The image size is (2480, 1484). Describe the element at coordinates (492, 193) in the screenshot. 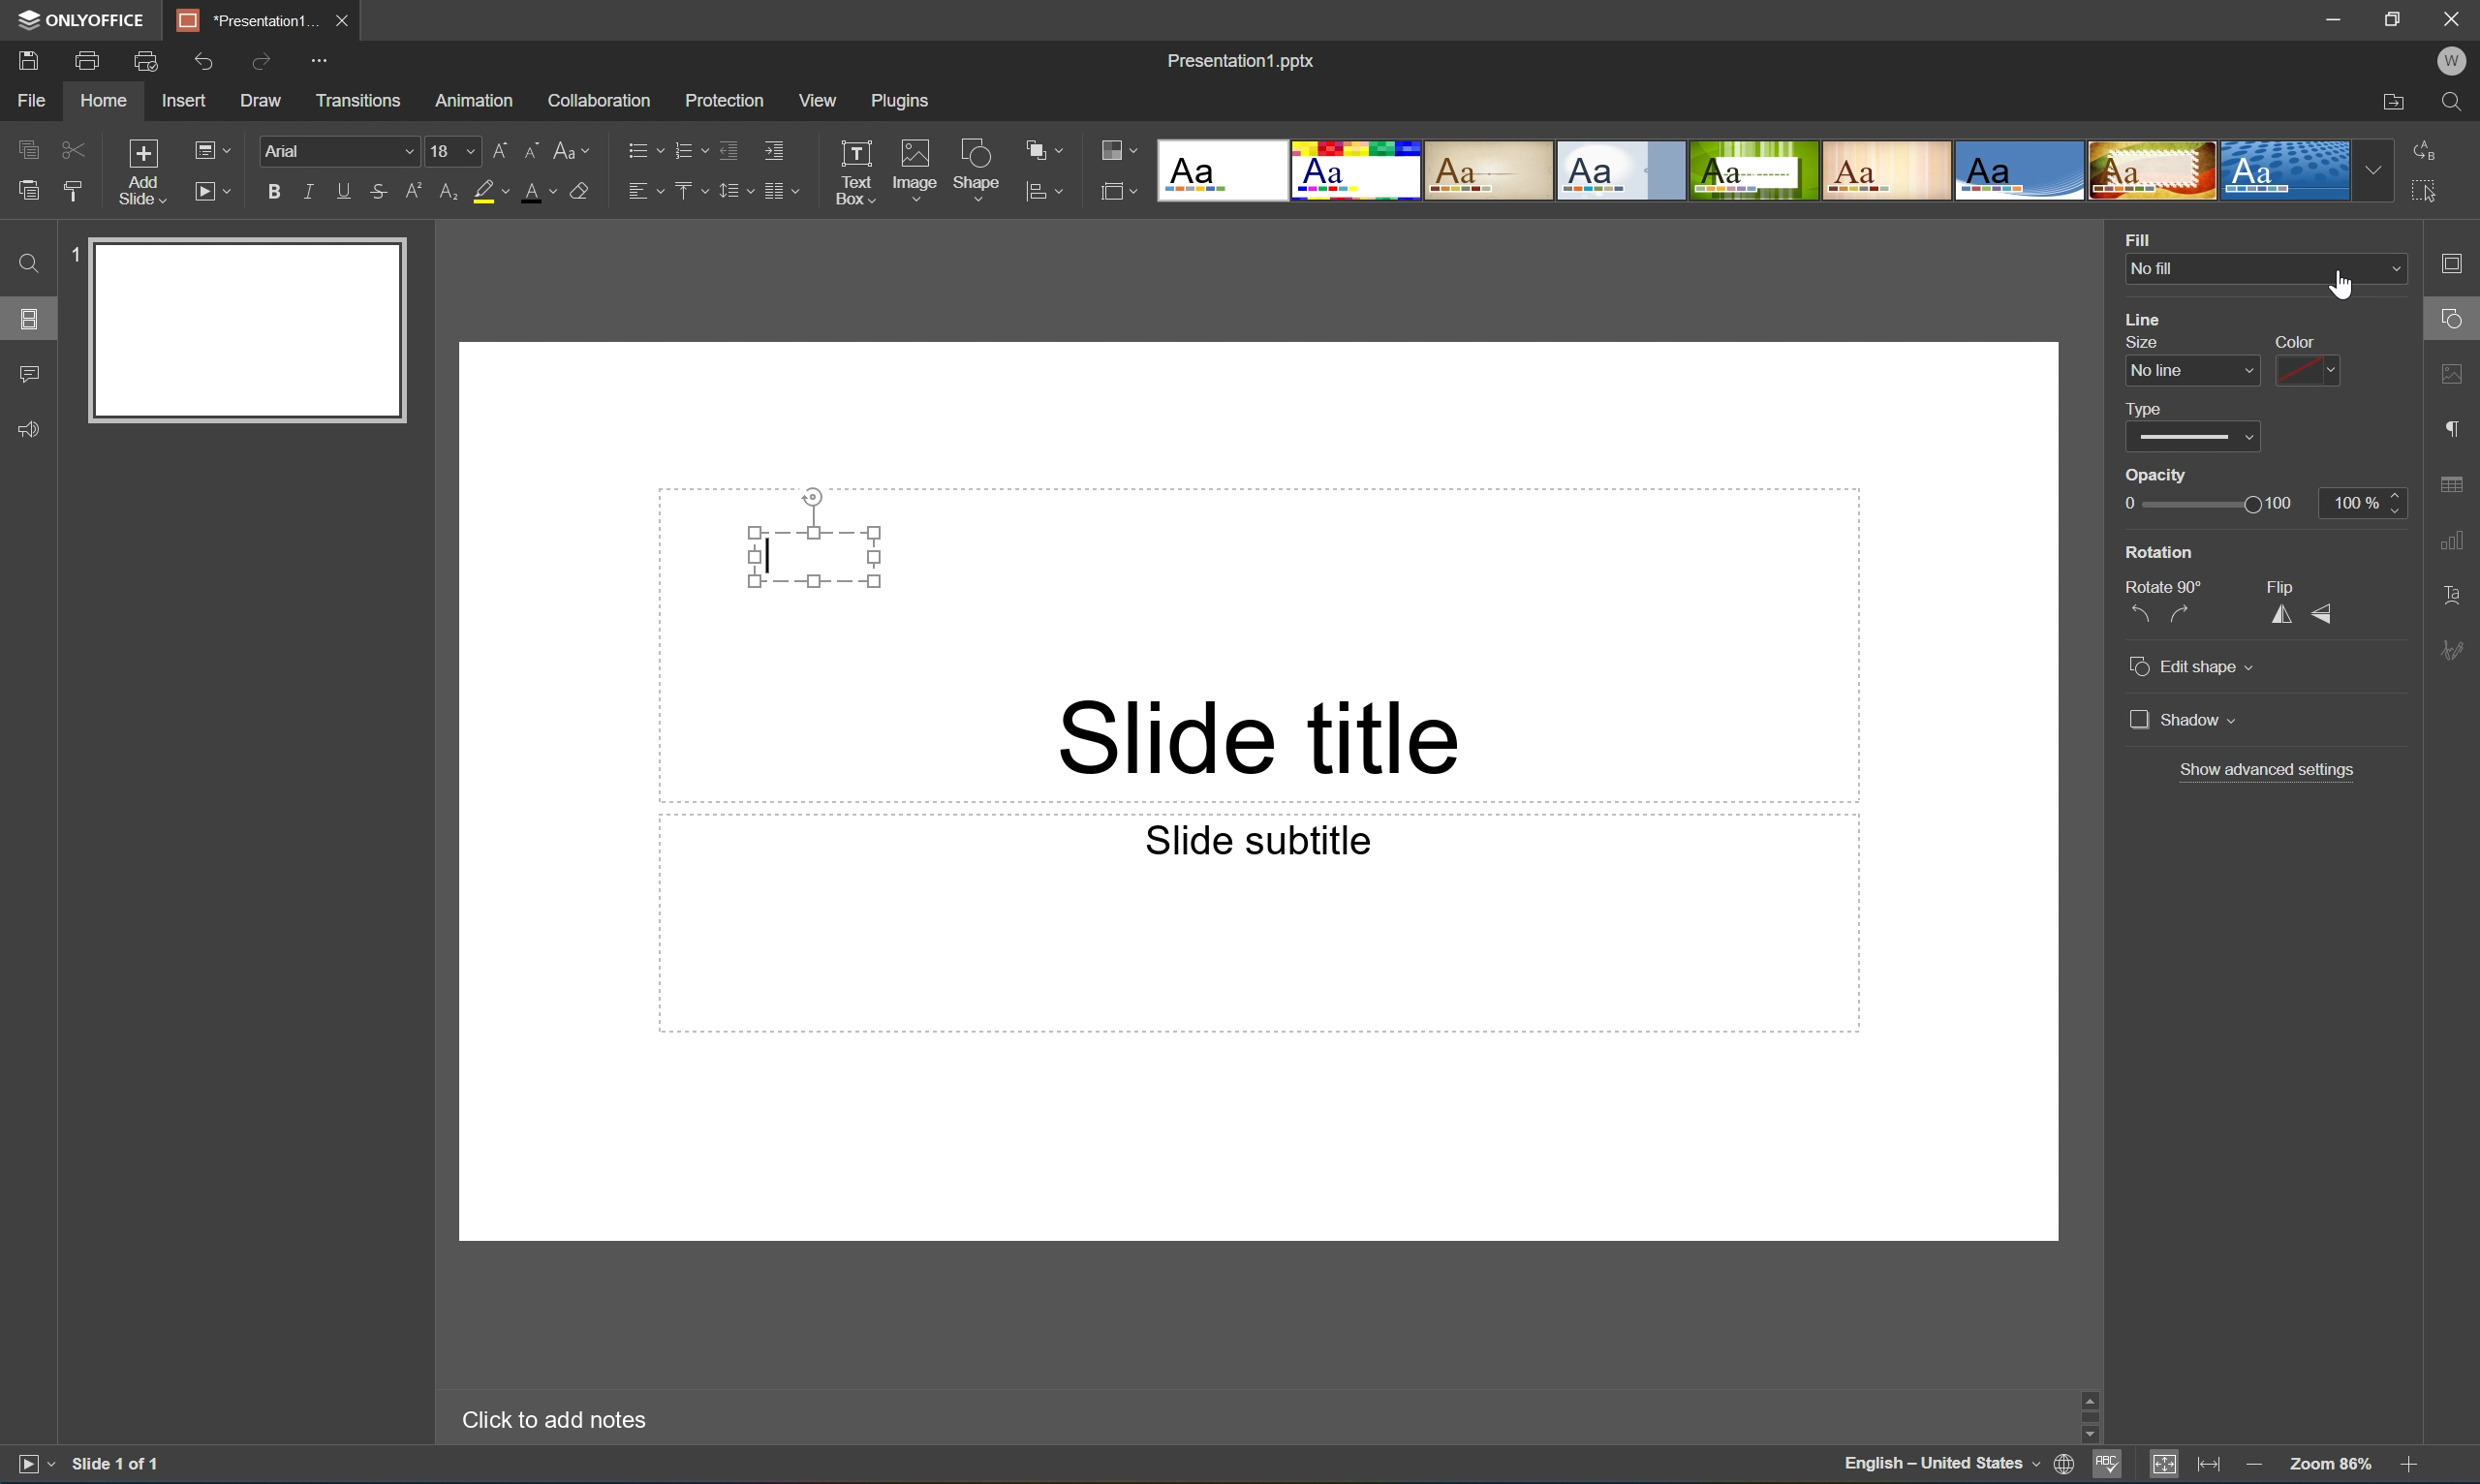

I see `Highlight` at that location.